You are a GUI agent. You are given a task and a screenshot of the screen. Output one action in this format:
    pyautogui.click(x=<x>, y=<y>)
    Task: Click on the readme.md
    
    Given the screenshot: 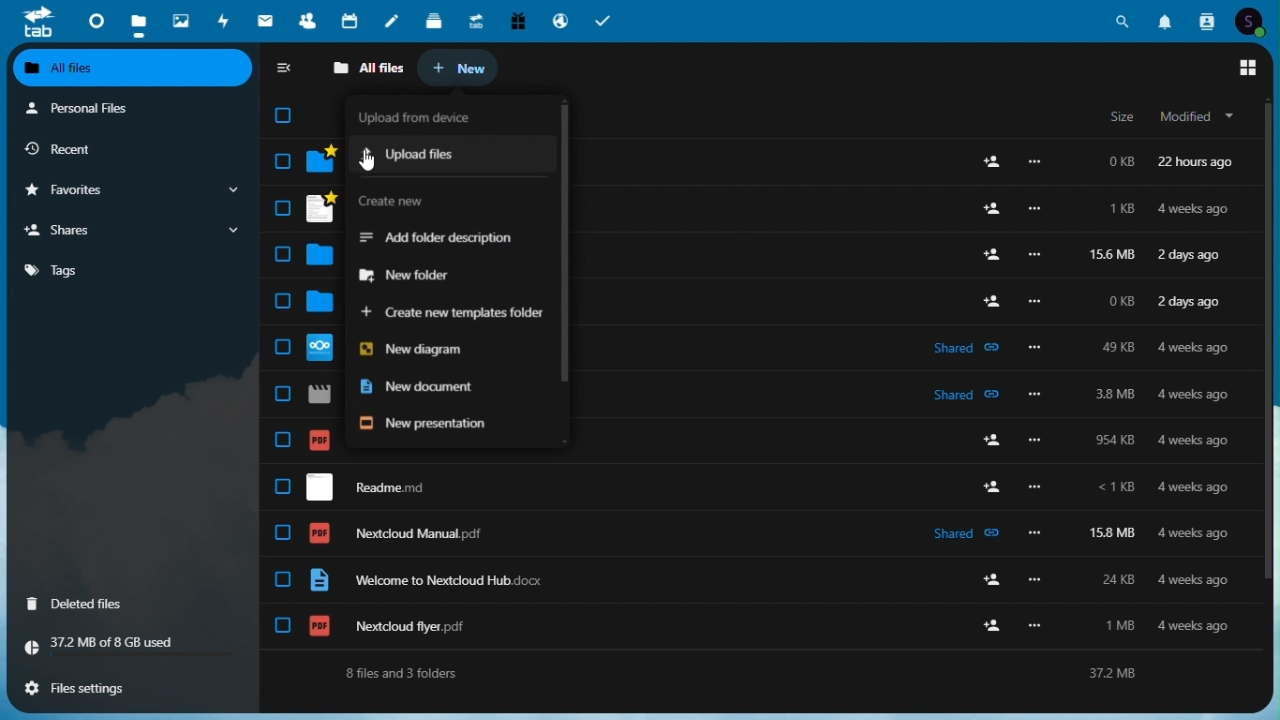 What is the action you would take?
    pyautogui.click(x=385, y=488)
    